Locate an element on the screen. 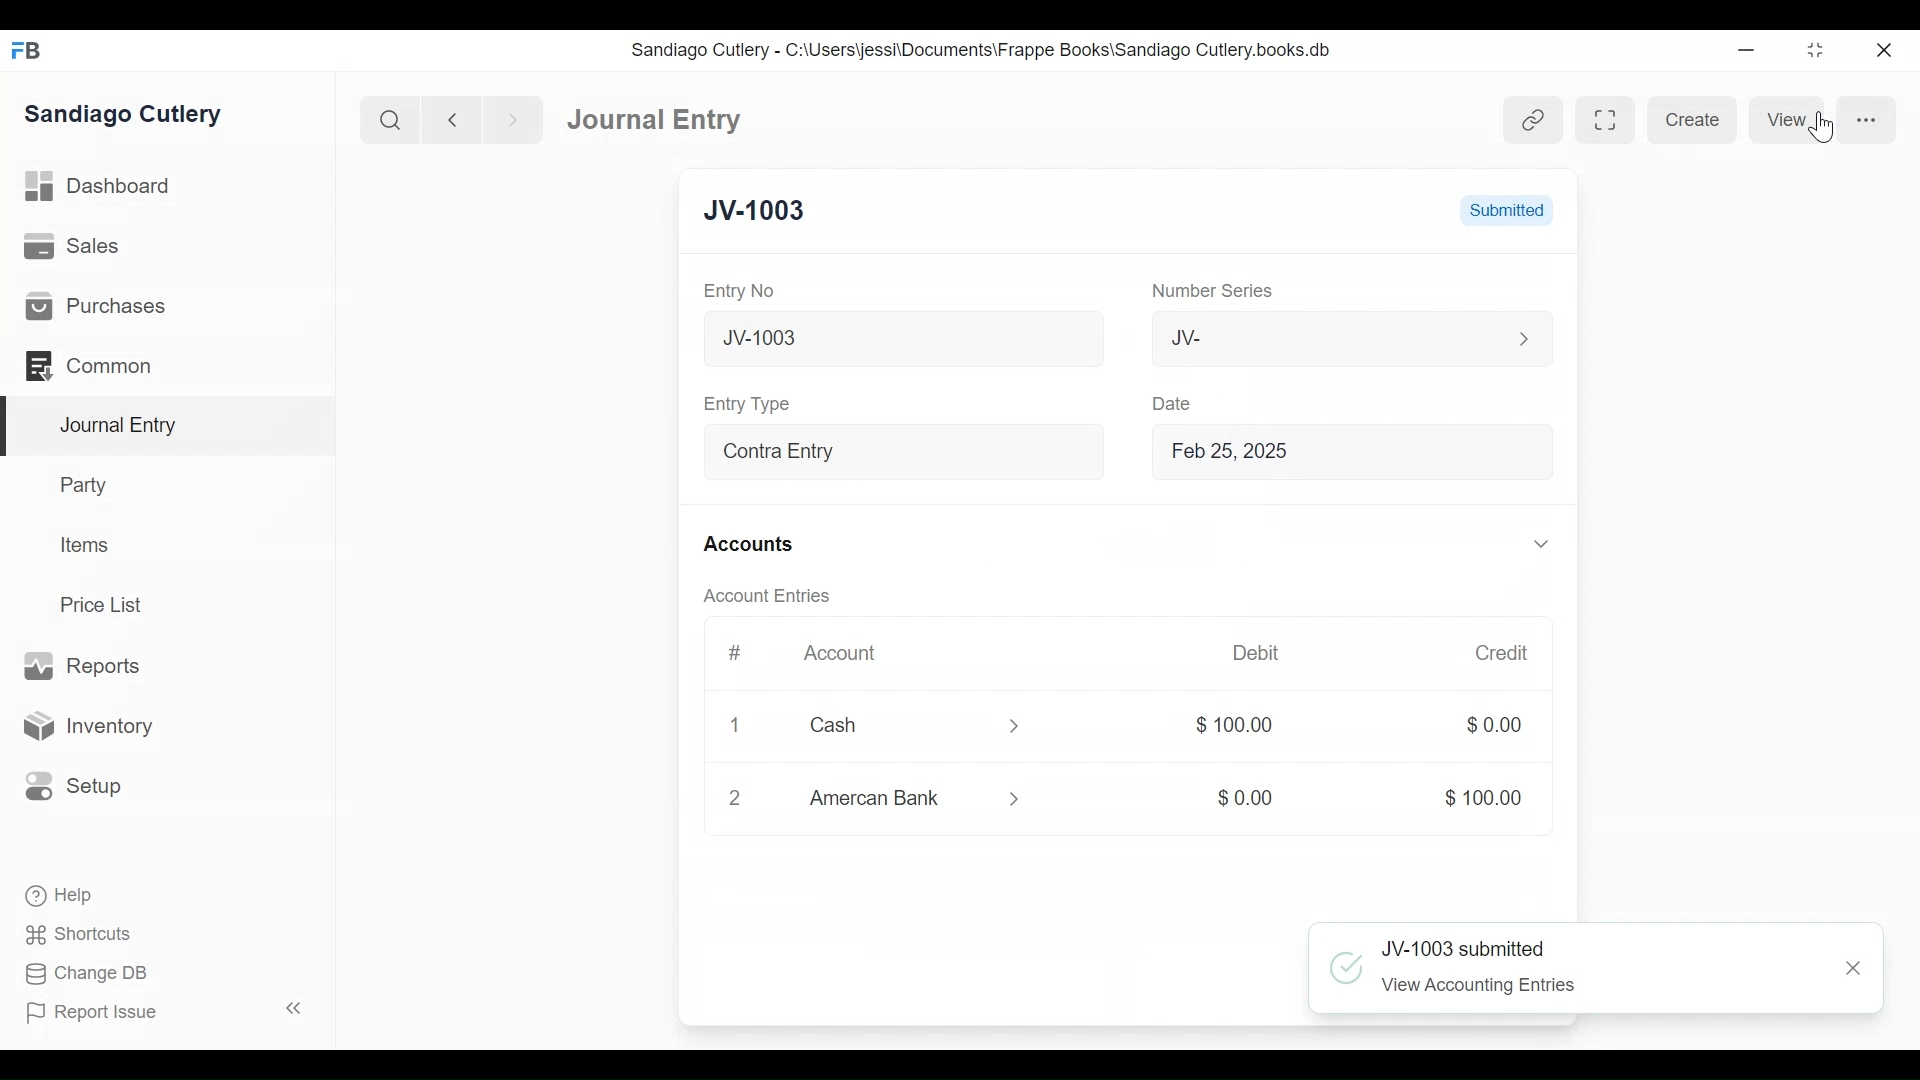 This screenshot has height=1080, width=1920. Feb 25, 2025 is located at coordinates (1344, 456).